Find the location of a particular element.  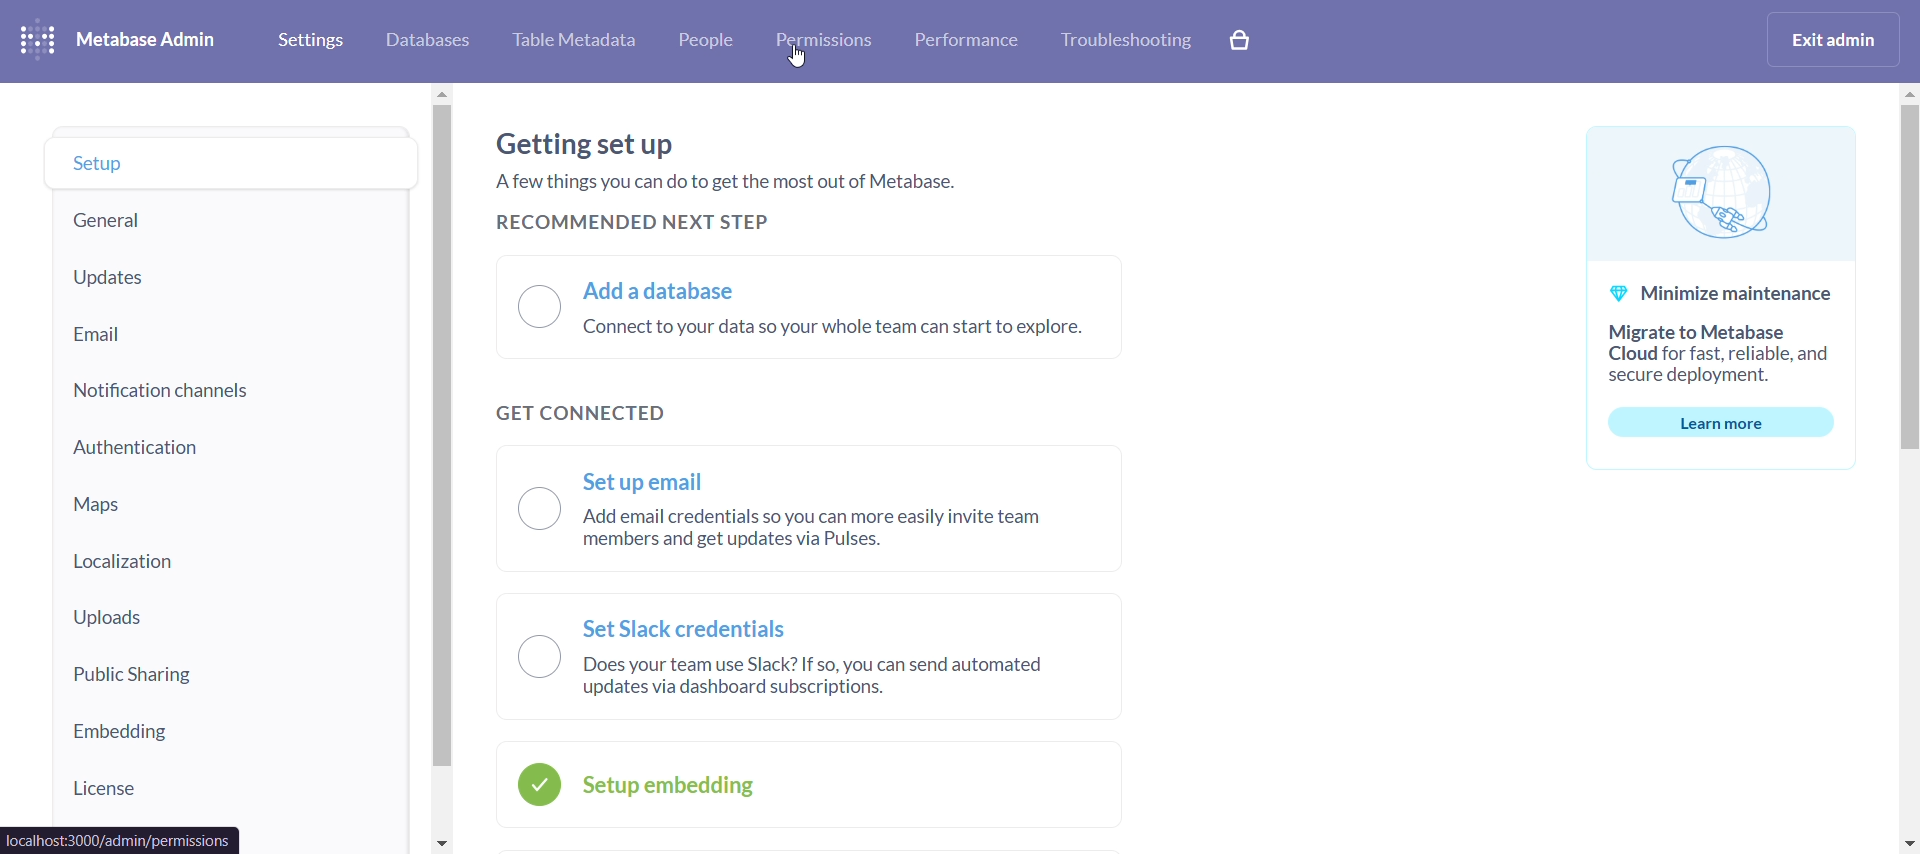

url is located at coordinates (121, 840).